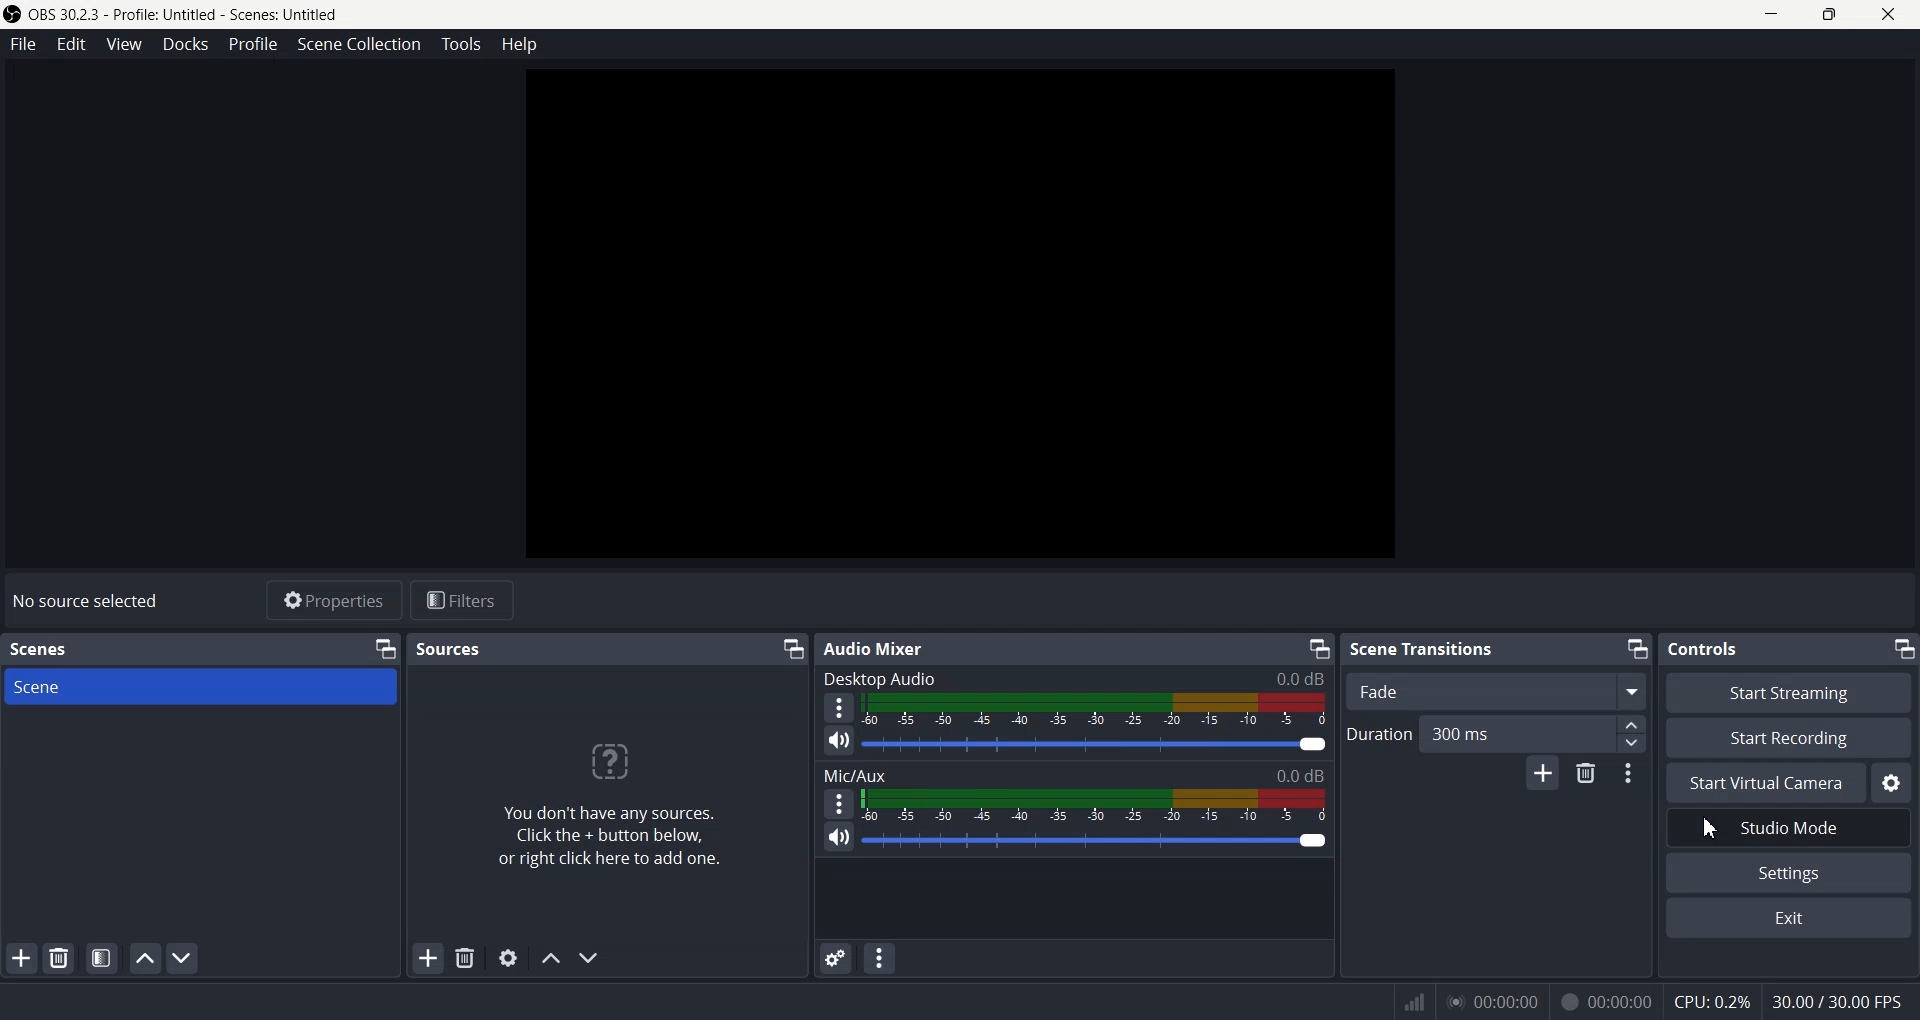  What do you see at coordinates (384, 650) in the screenshot?
I see `Minimize` at bounding box center [384, 650].